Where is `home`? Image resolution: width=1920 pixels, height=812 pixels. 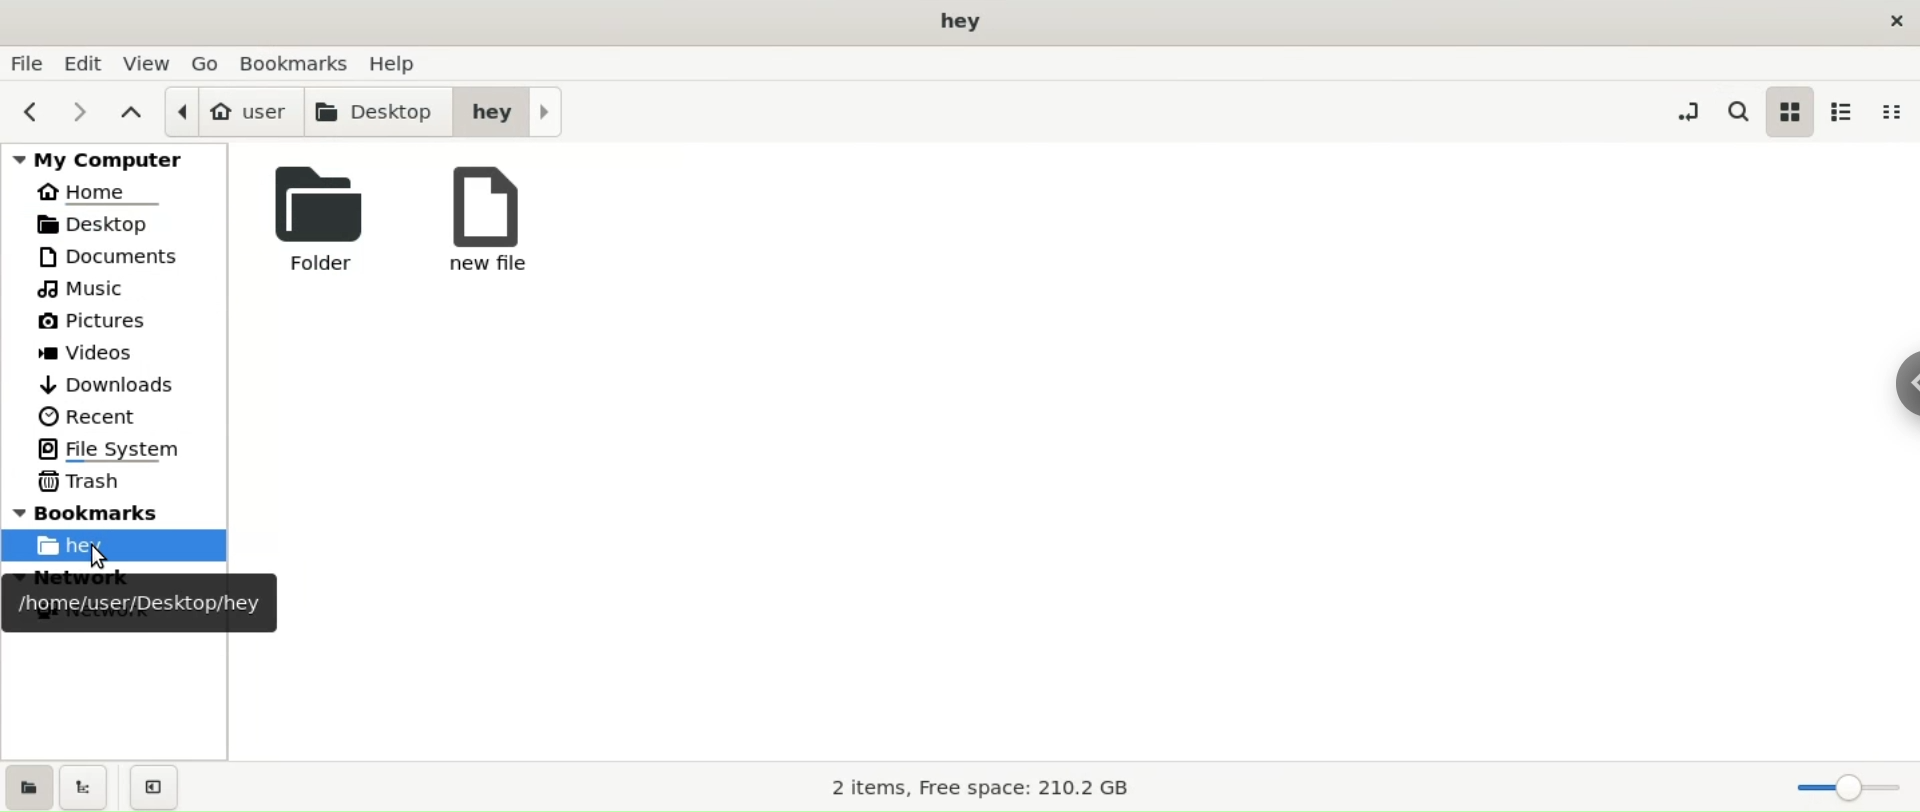
home is located at coordinates (100, 194).